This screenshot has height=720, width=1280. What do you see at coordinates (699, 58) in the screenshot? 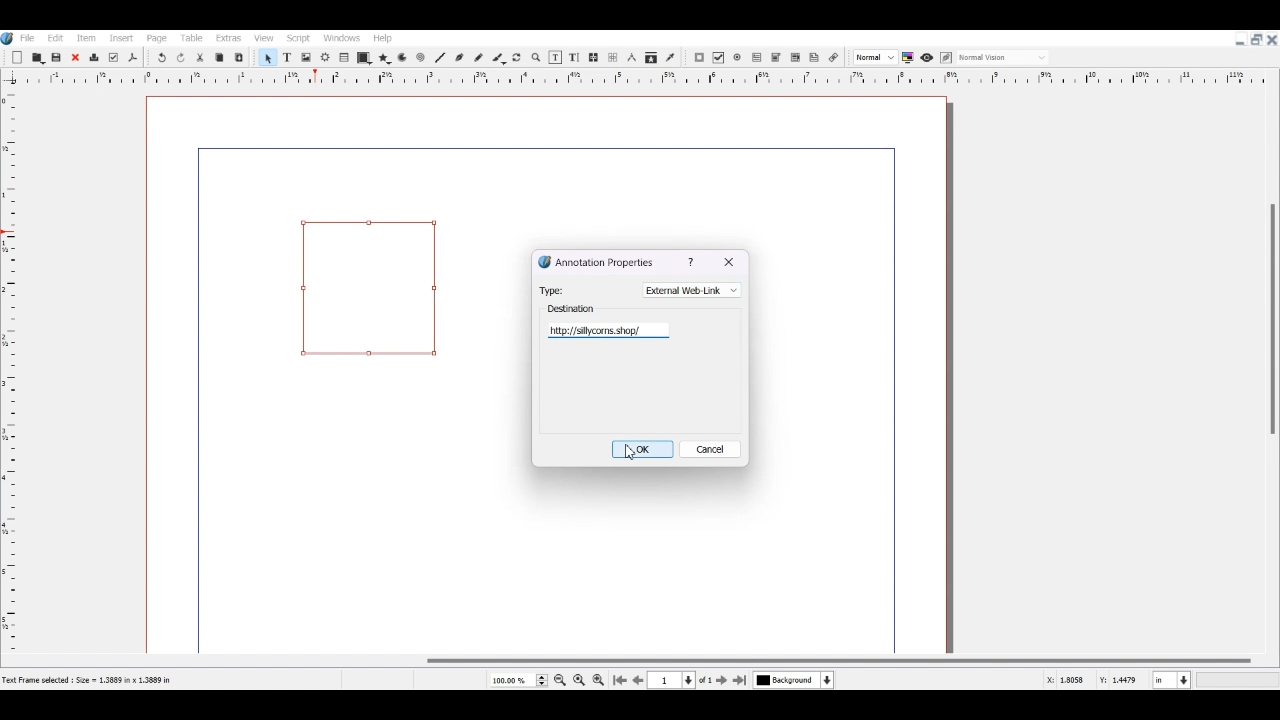
I see `PDF Push Button` at bounding box center [699, 58].